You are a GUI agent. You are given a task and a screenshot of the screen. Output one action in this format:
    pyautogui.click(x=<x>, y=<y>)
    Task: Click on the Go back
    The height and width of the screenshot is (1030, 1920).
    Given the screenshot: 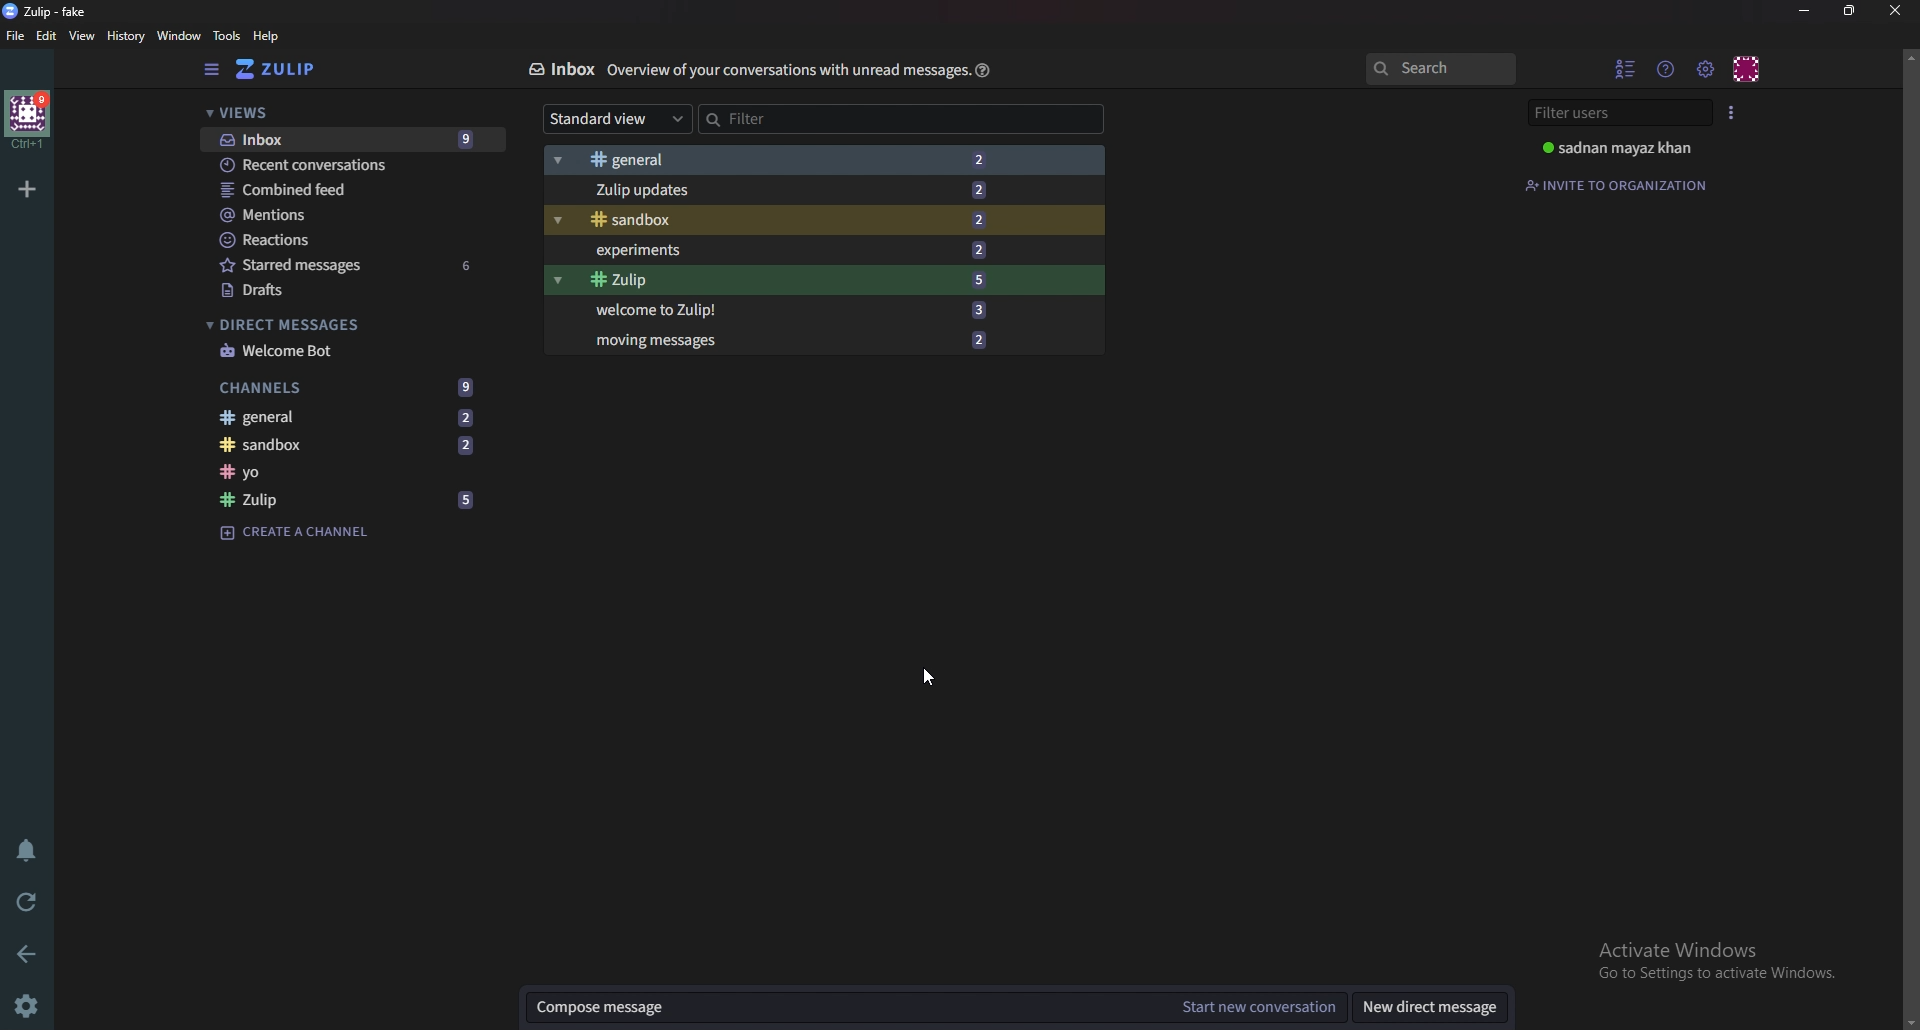 What is the action you would take?
    pyautogui.click(x=28, y=953)
    